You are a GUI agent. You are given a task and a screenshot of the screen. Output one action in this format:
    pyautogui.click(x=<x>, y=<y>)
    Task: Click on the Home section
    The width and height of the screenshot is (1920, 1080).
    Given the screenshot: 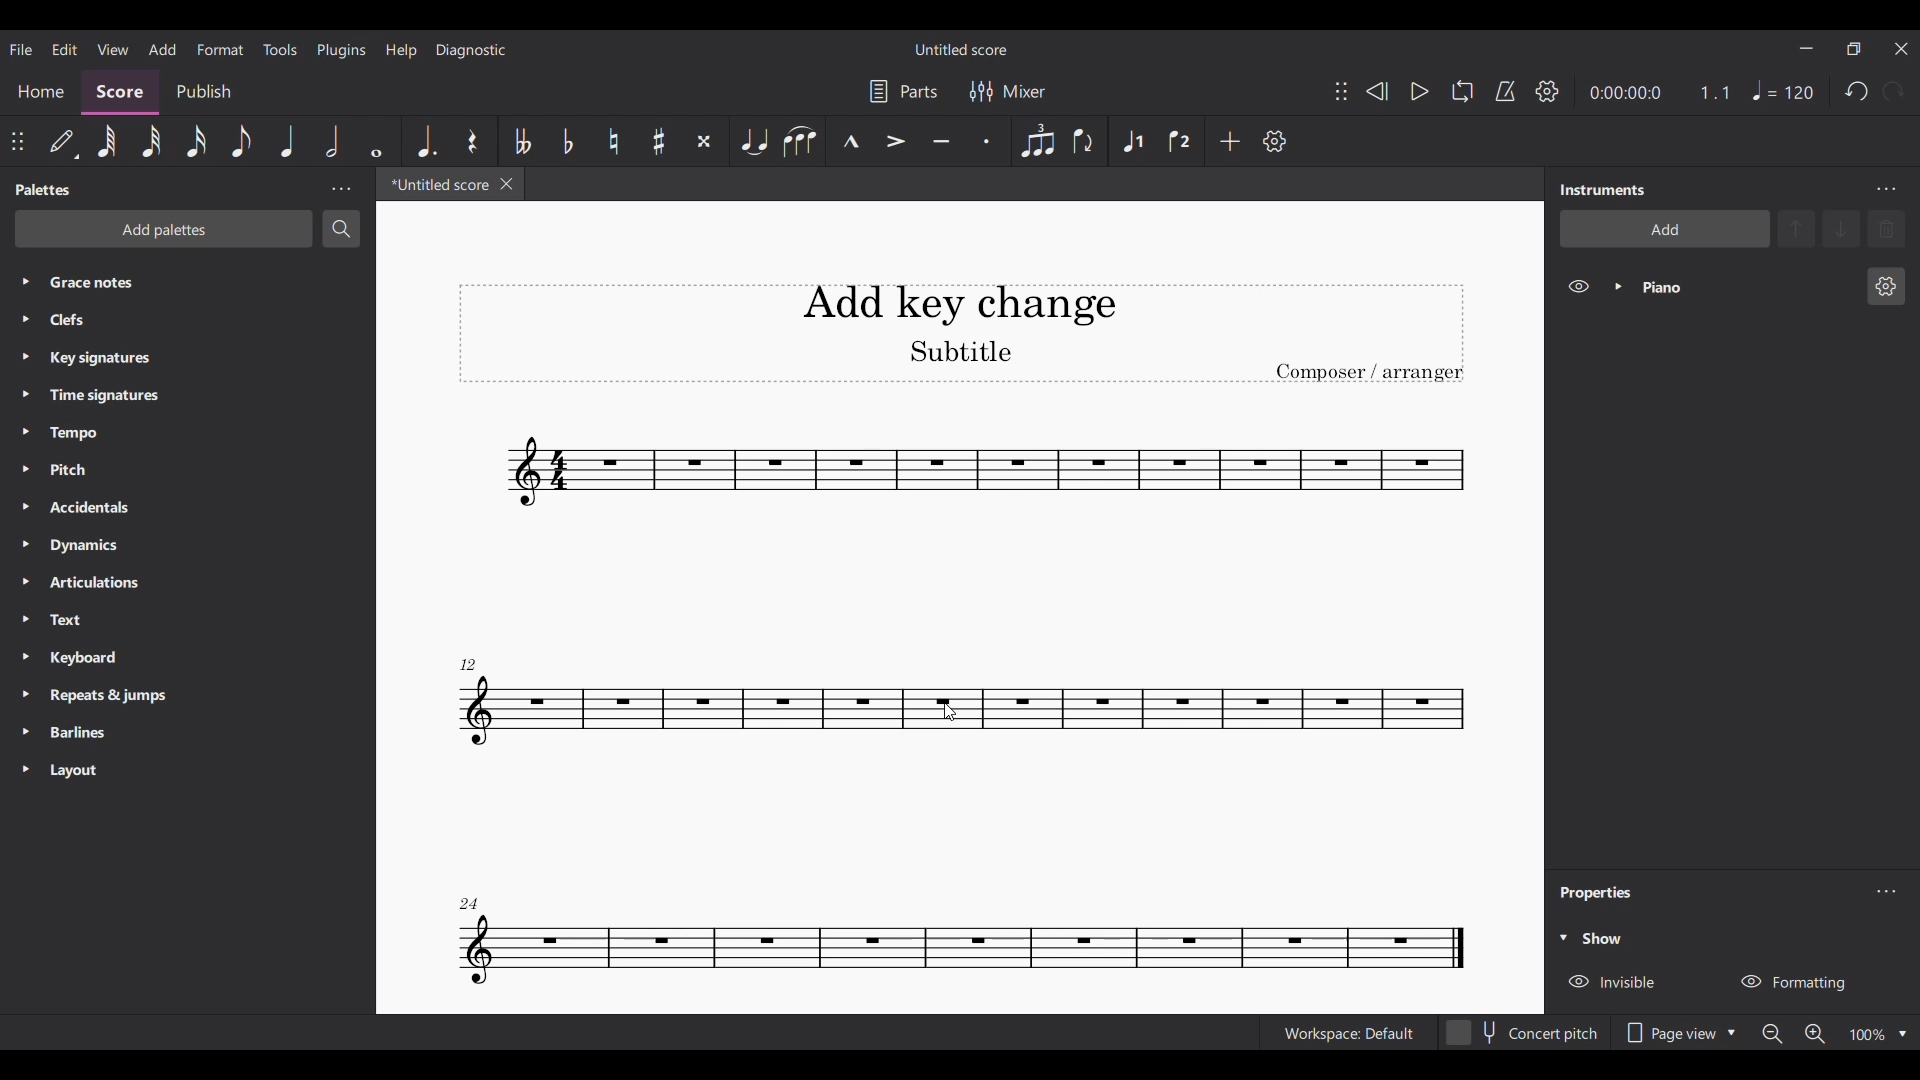 What is the action you would take?
    pyautogui.click(x=41, y=96)
    